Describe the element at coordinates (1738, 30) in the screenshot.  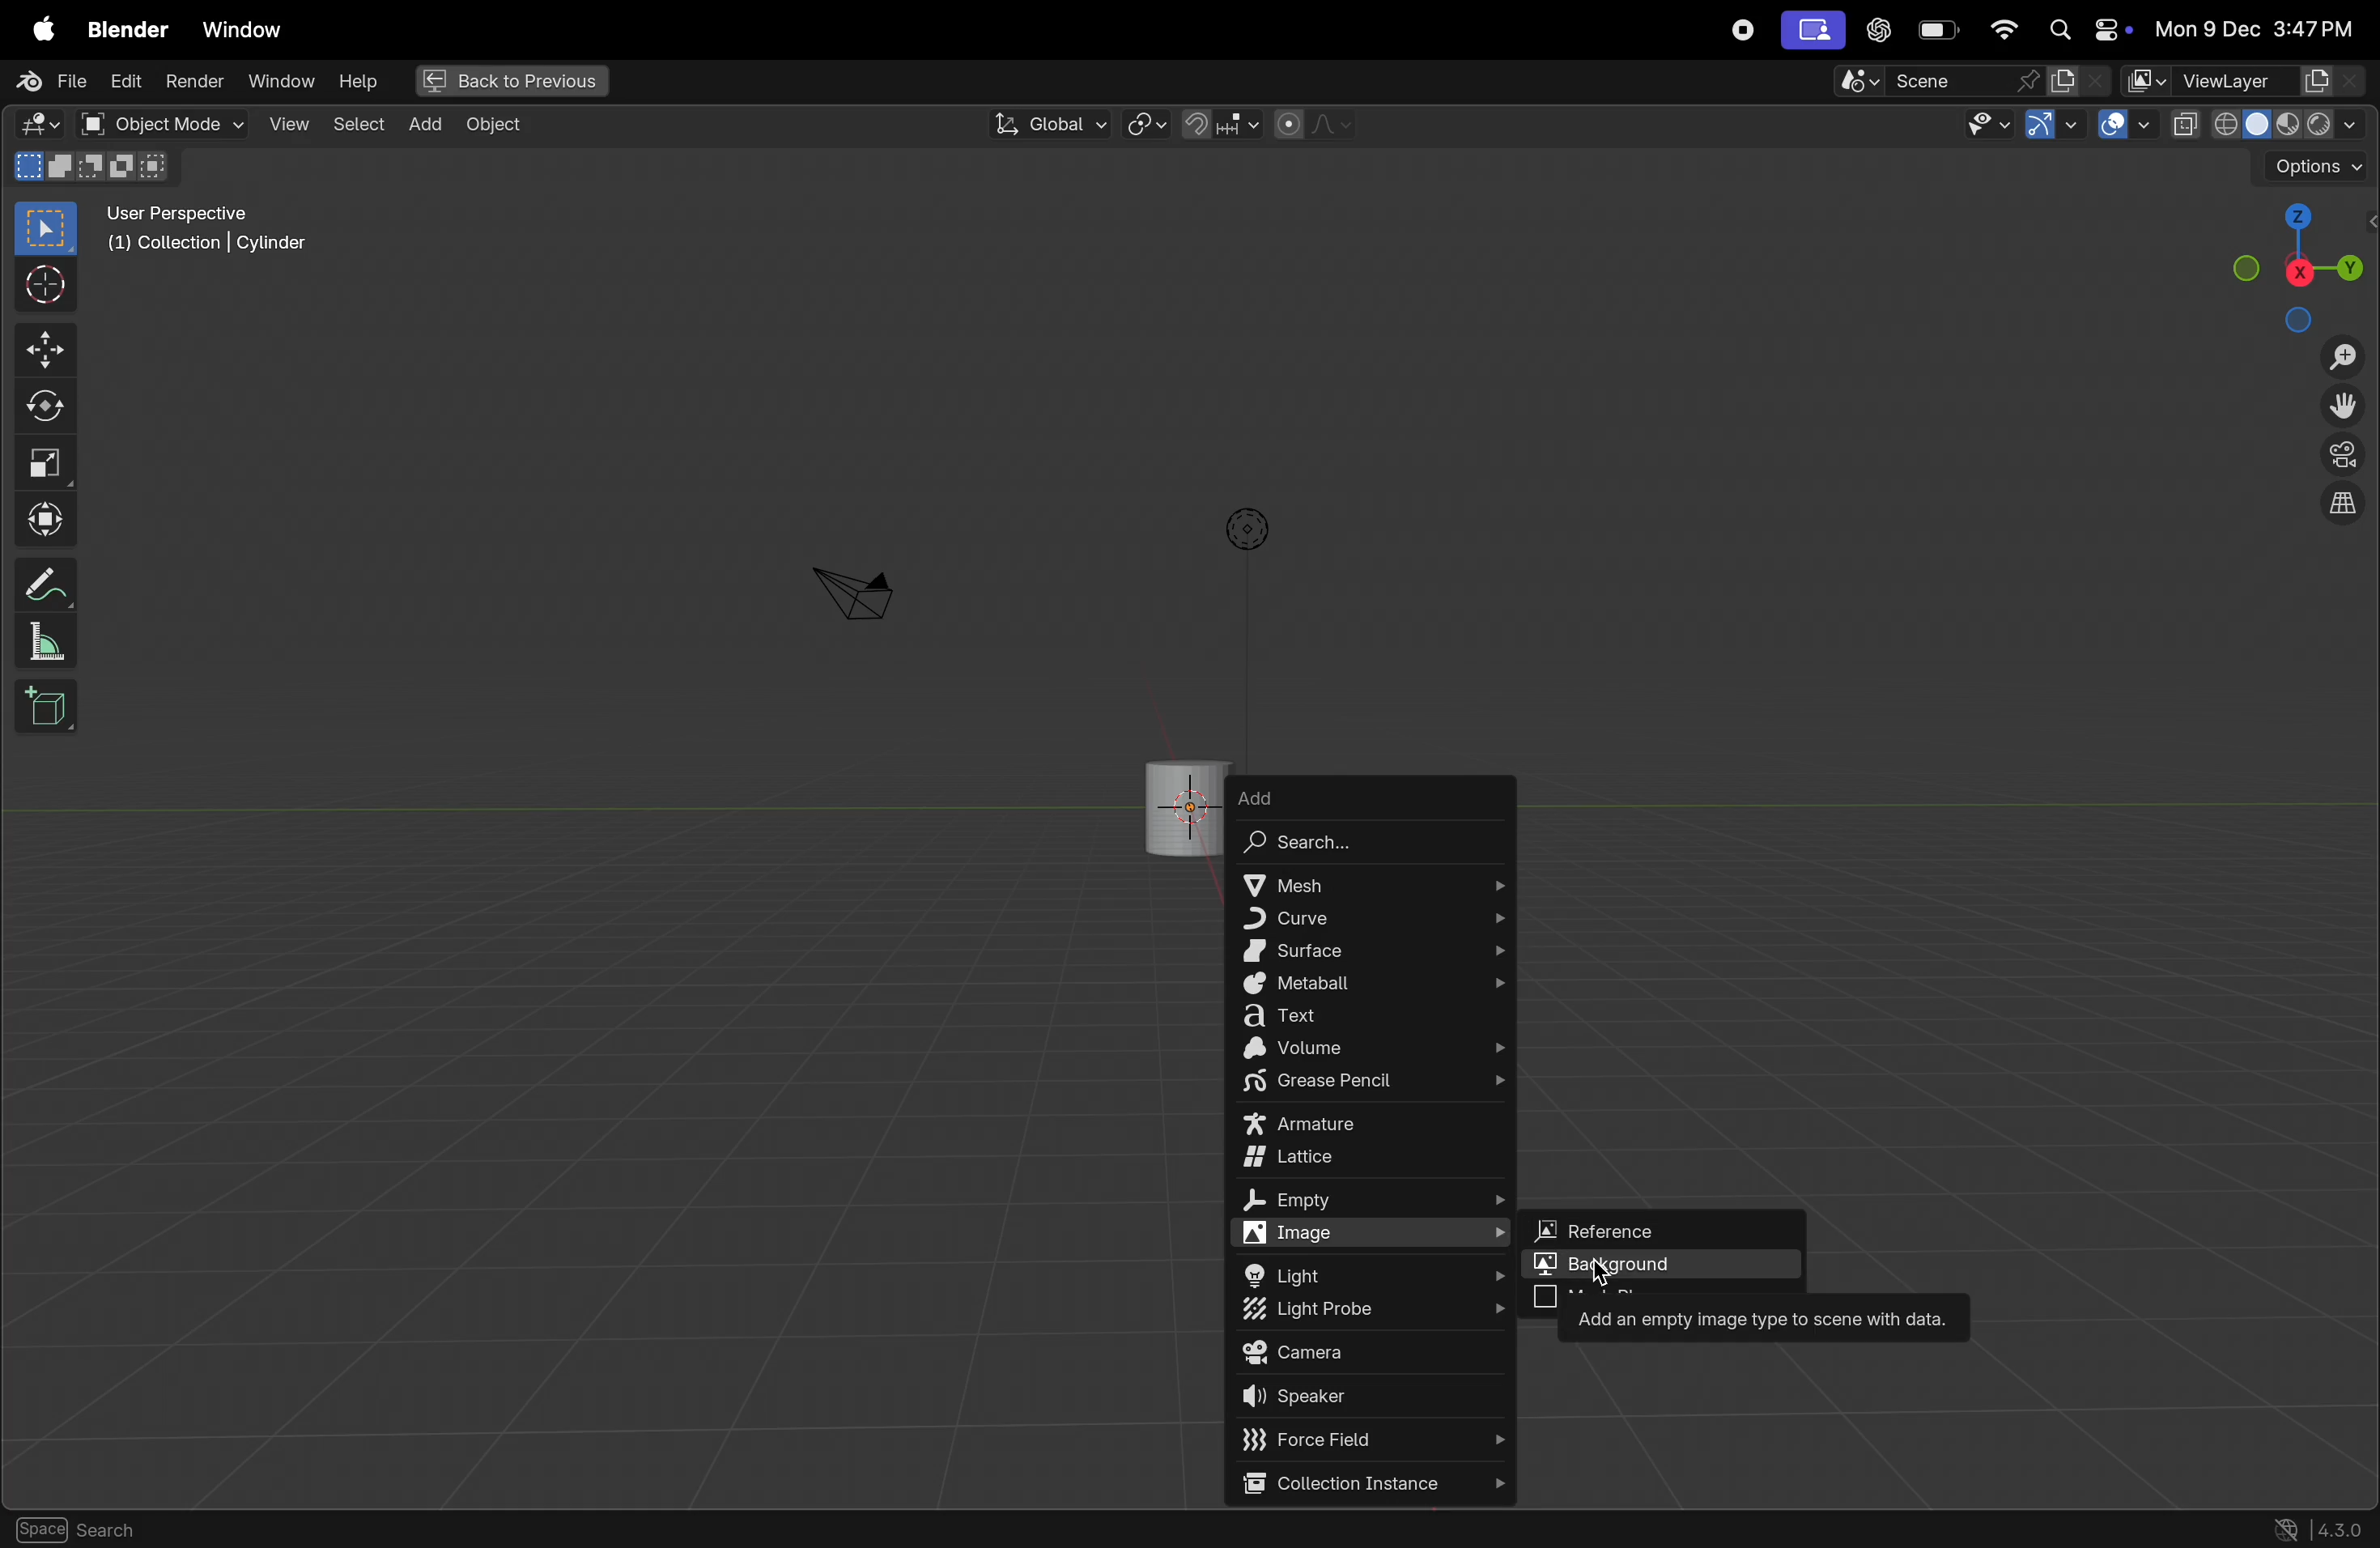
I see `record` at that location.